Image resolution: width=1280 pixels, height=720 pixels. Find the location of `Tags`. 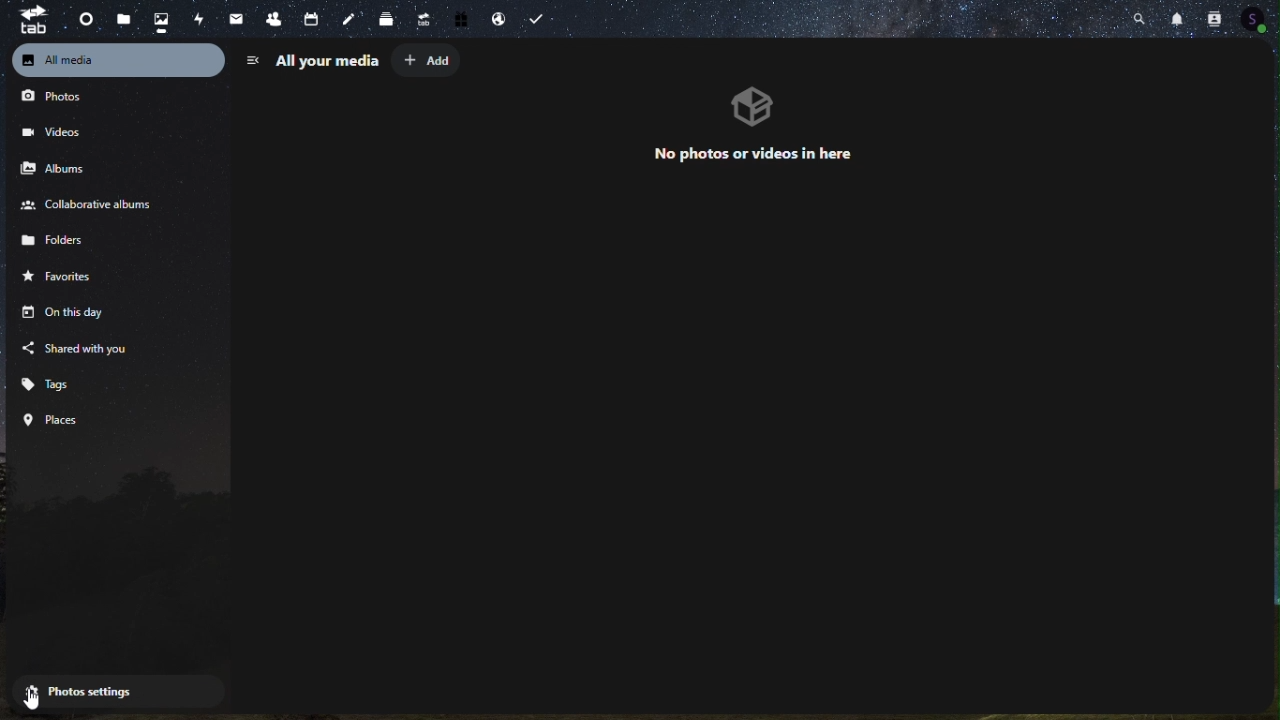

Tags is located at coordinates (55, 382).